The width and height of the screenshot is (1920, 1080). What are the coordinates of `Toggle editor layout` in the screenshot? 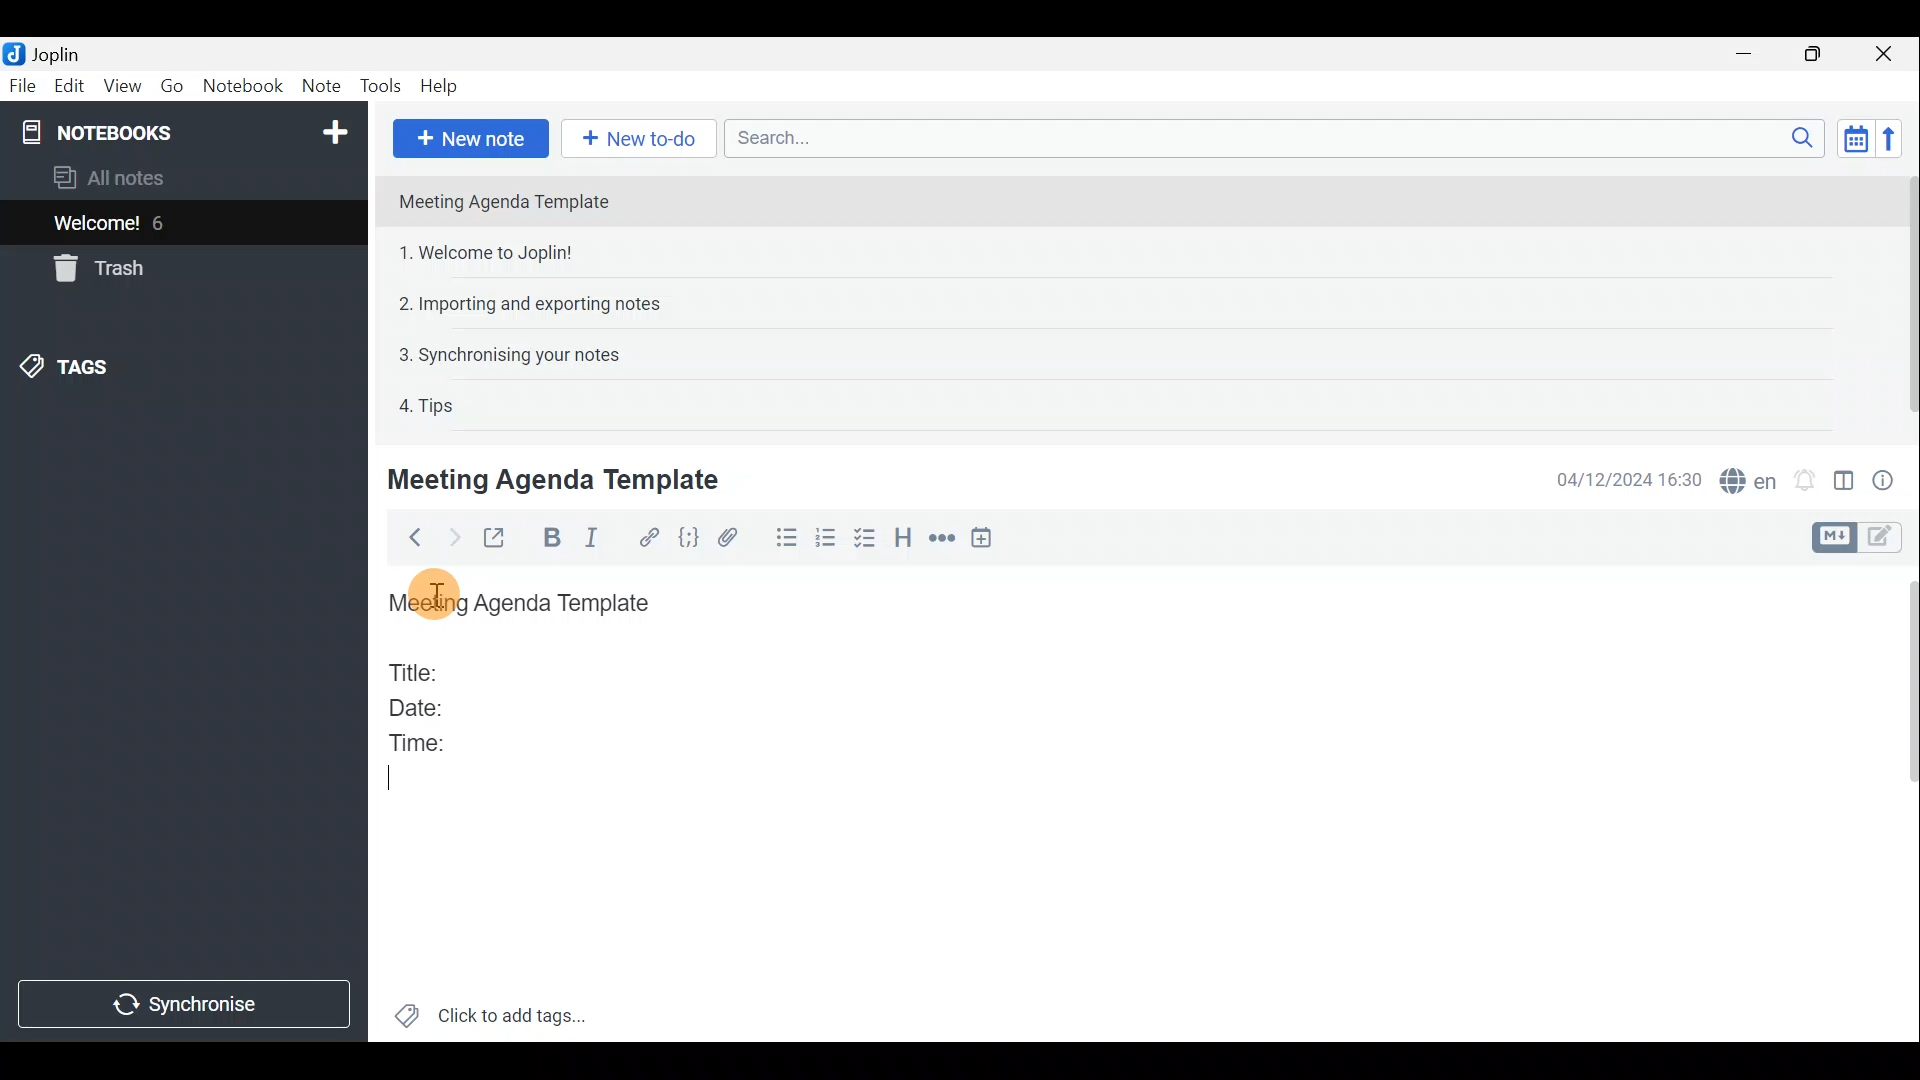 It's located at (1845, 484).